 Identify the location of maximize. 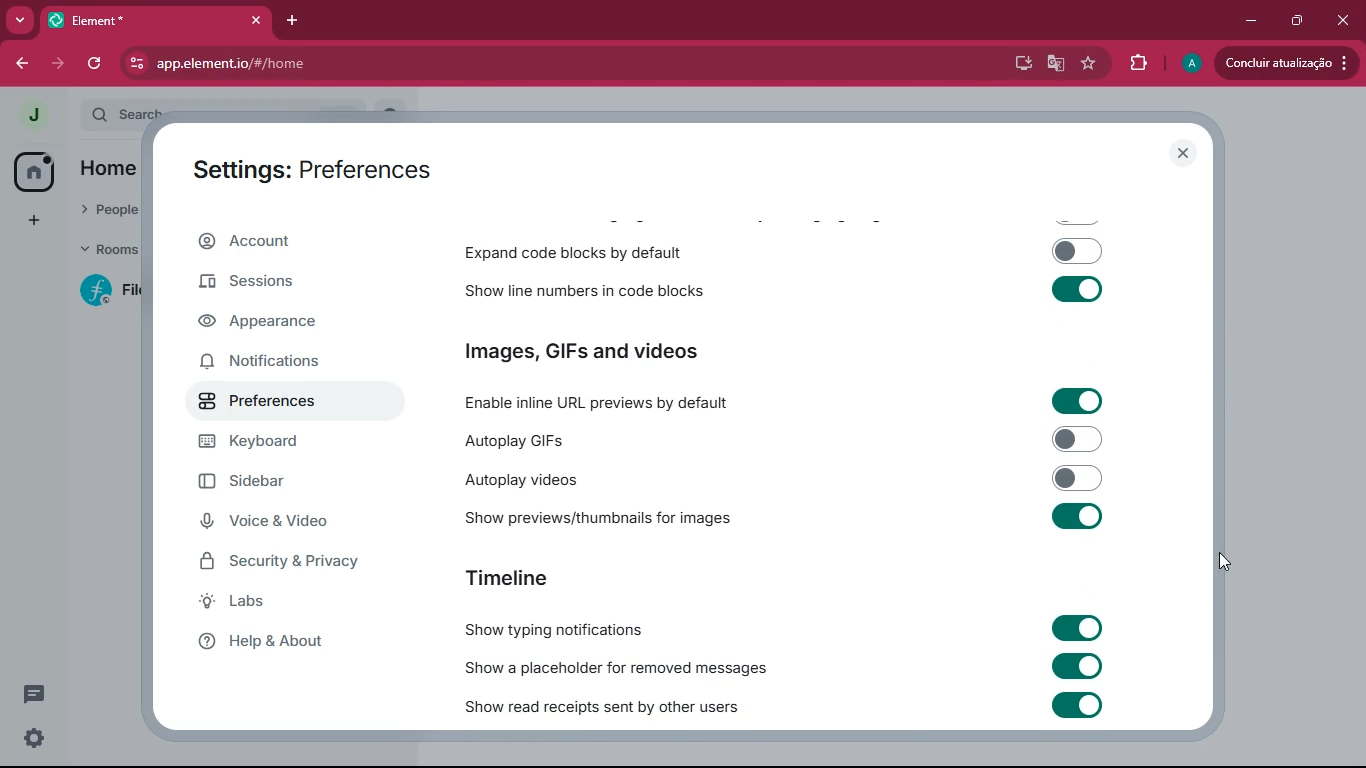
(1299, 19).